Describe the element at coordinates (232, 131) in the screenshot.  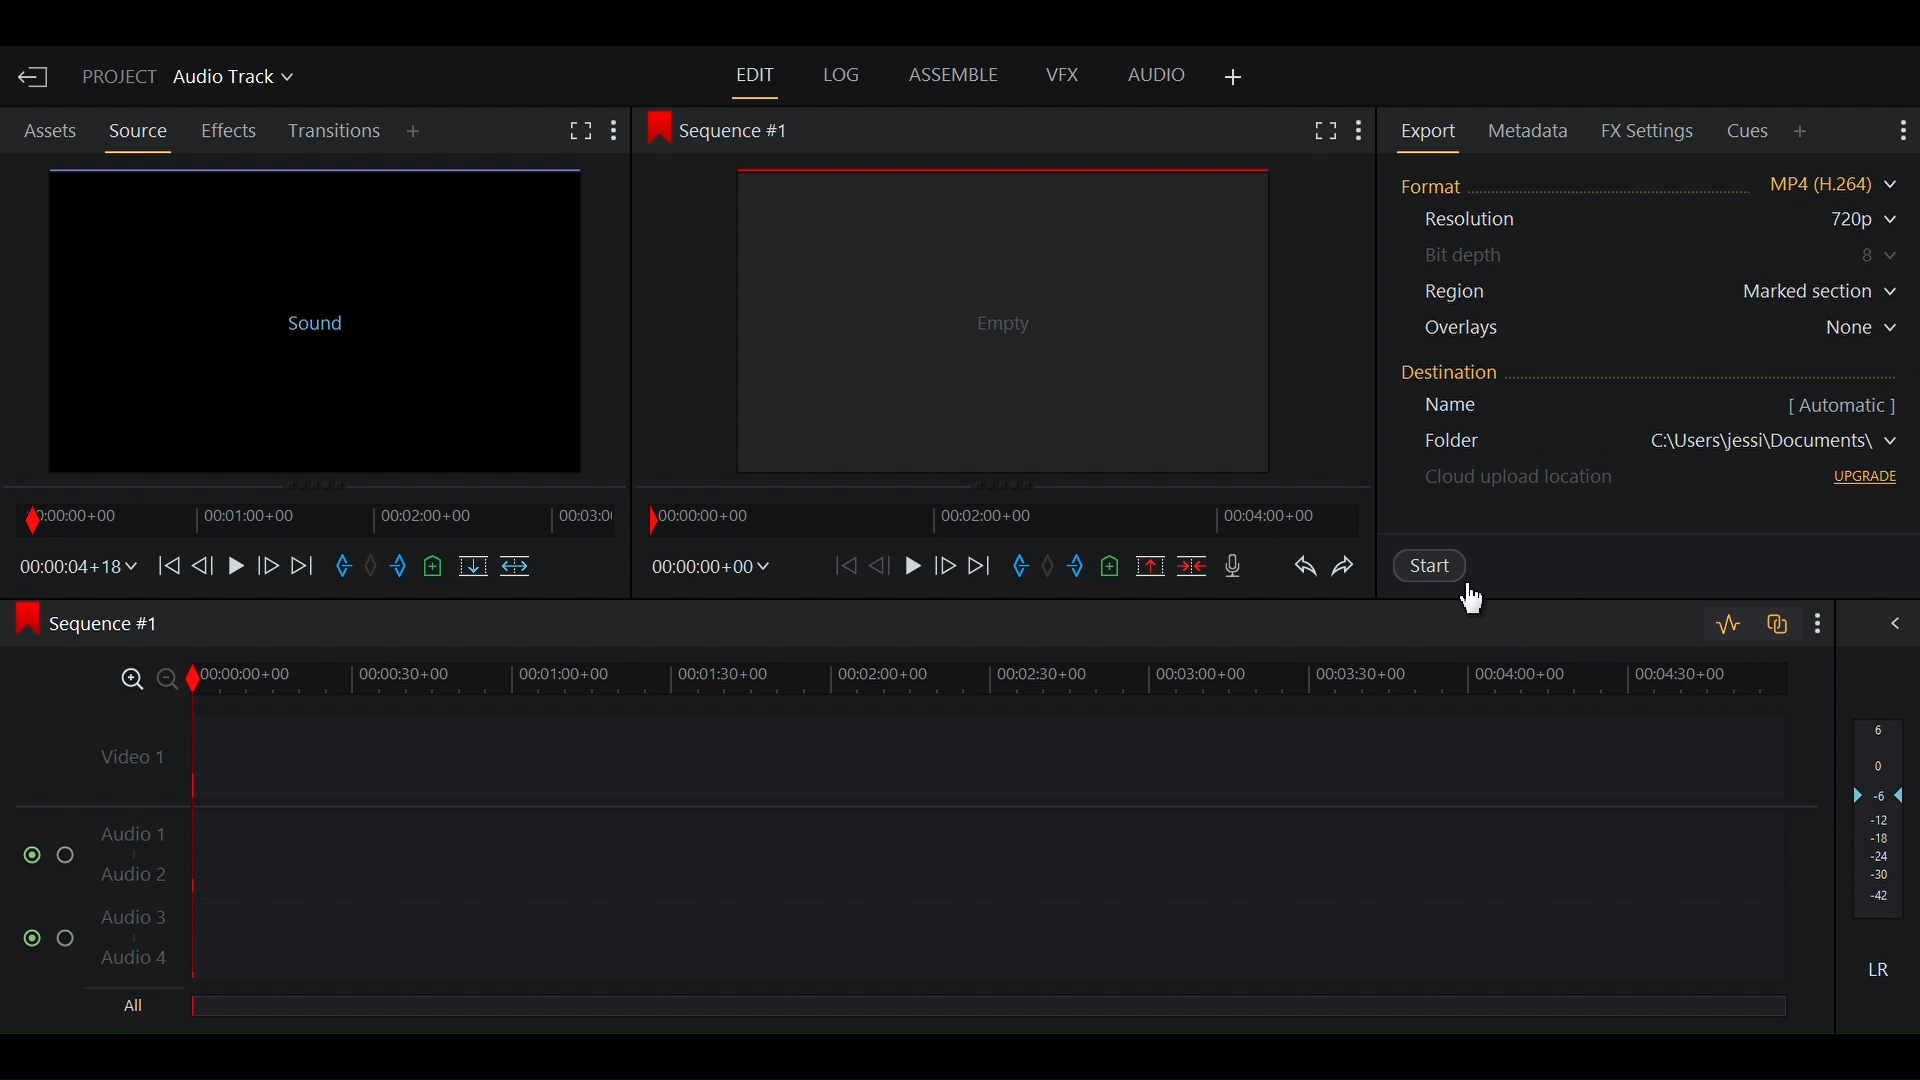
I see `Effects` at that location.